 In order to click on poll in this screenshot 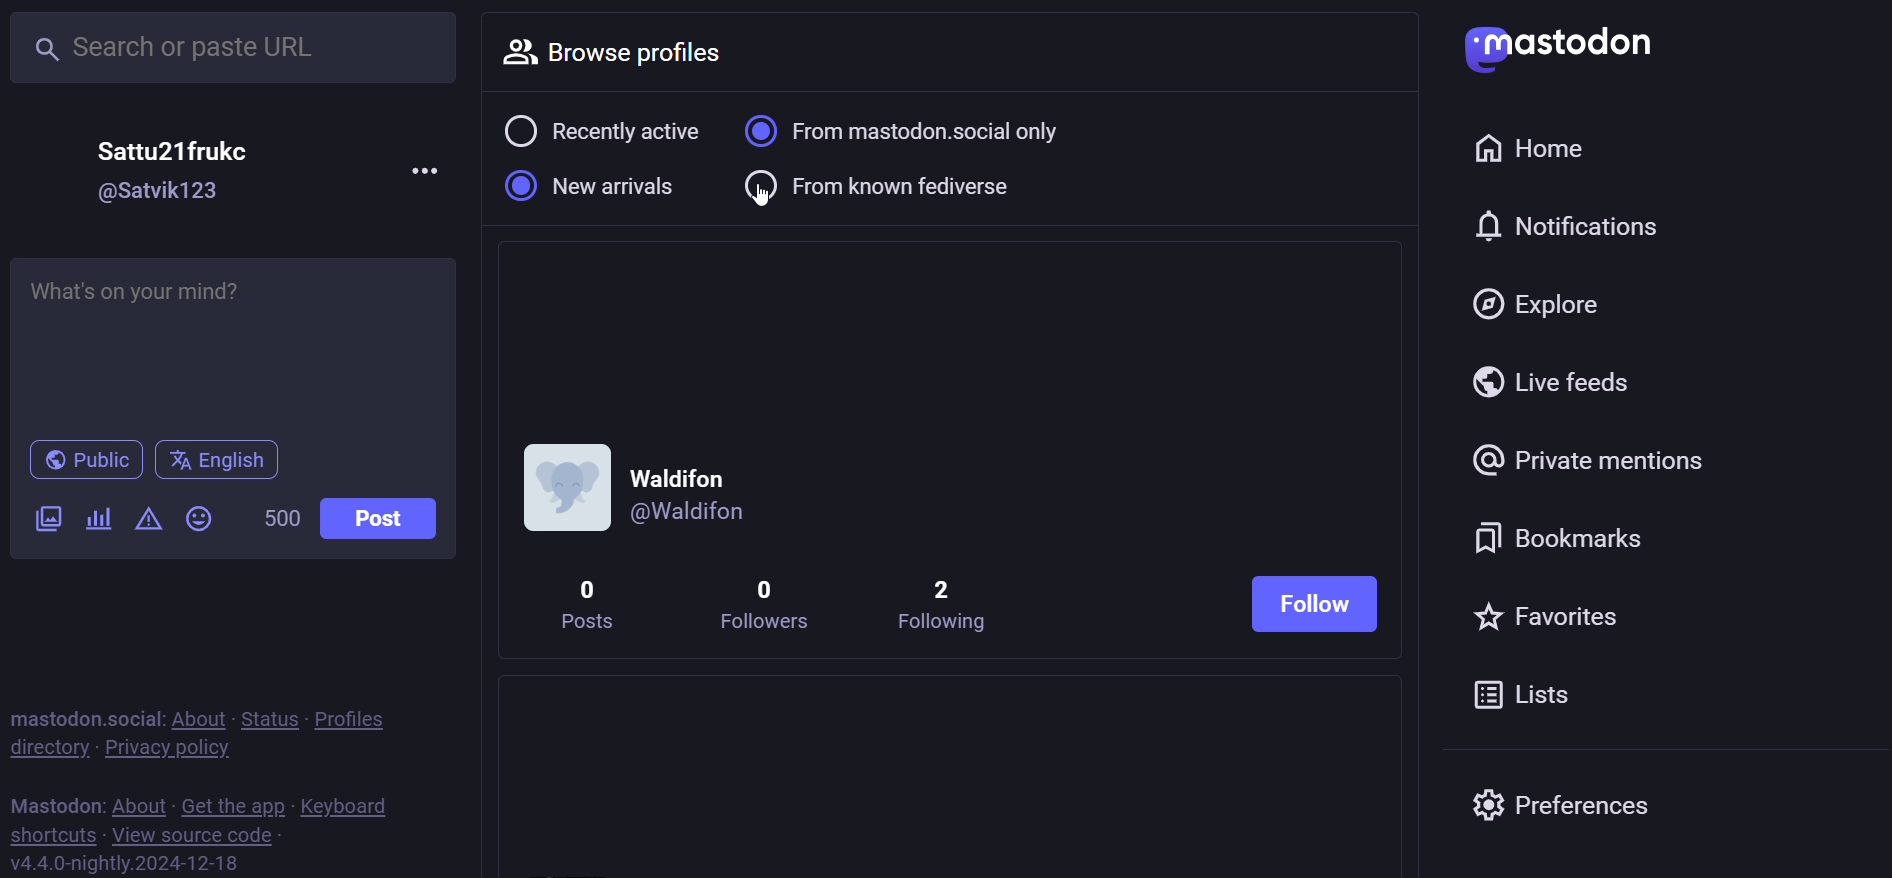, I will do `click(98, 520)`.